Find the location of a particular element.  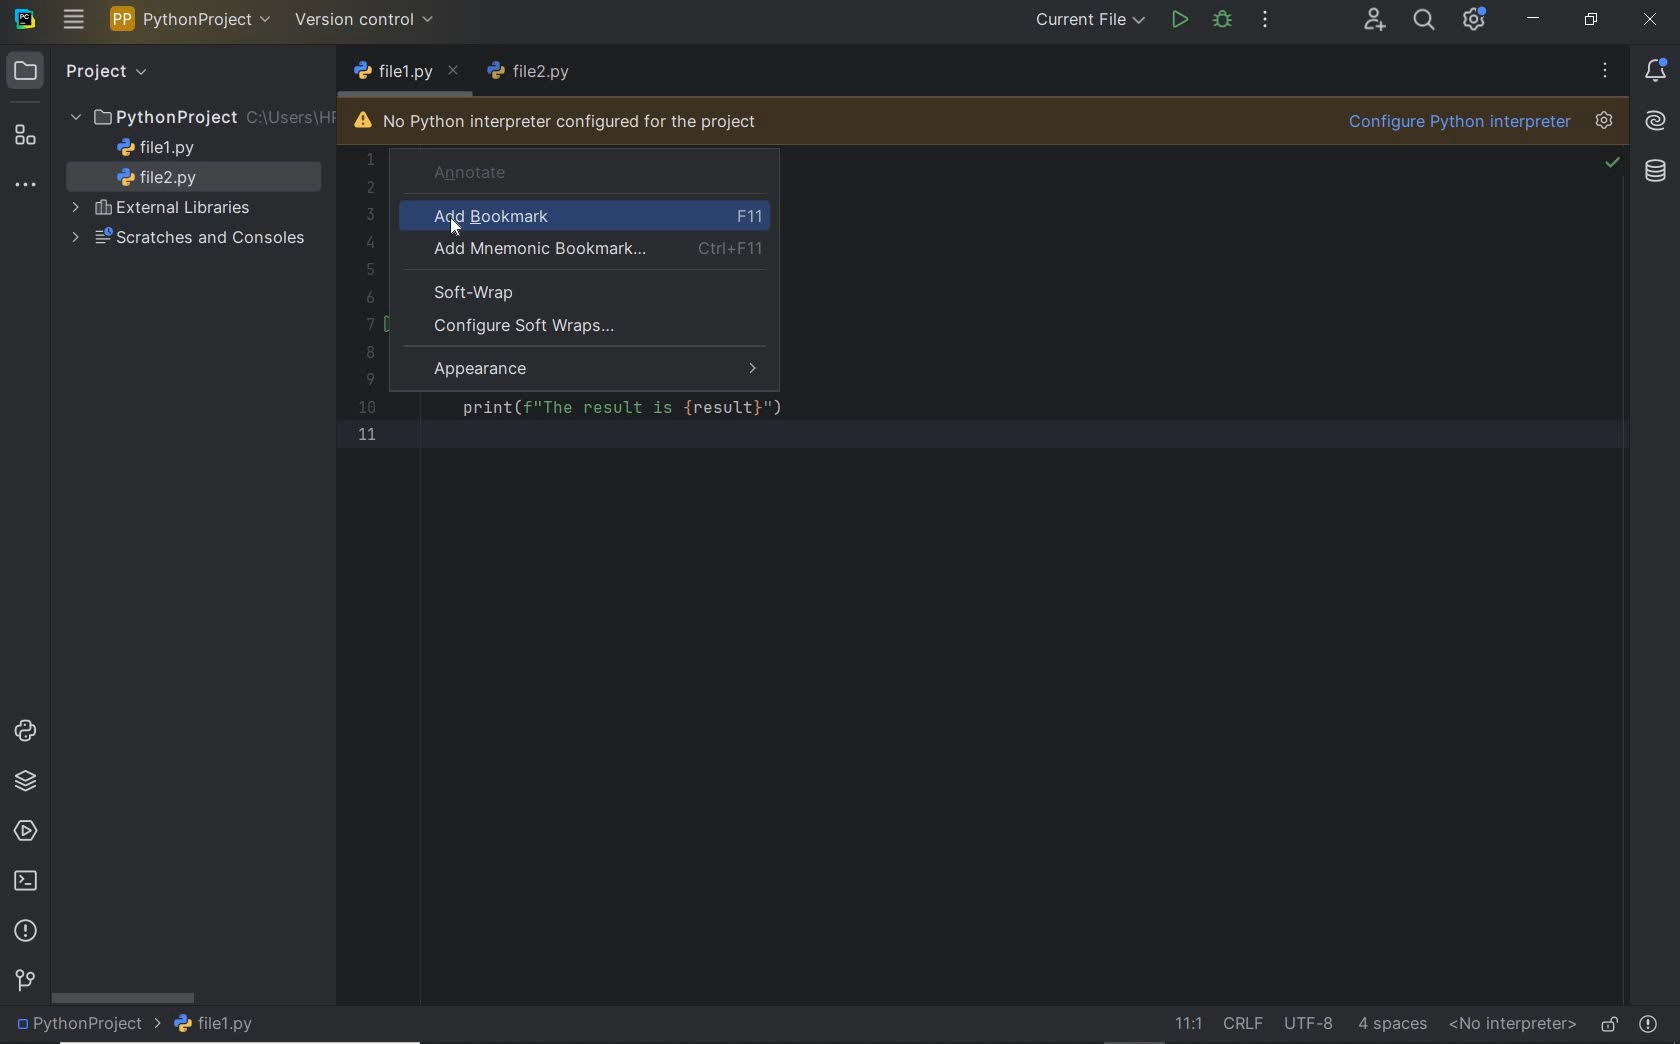

more options is located at coordinates (1603, 70).